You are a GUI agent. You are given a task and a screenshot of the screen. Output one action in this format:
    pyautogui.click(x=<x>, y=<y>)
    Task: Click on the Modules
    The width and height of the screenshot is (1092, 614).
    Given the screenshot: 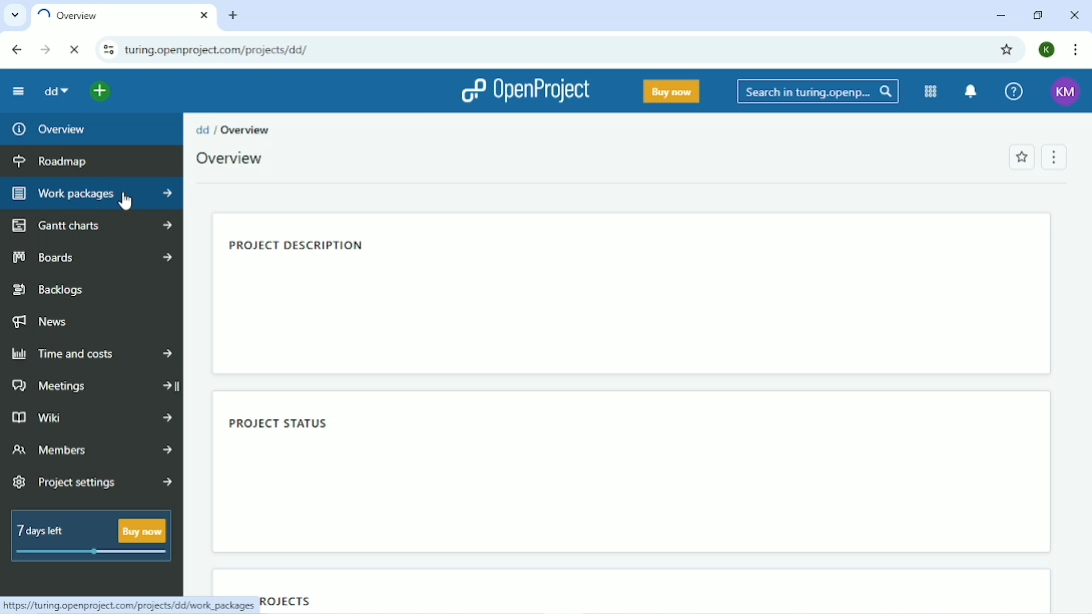 What is the action you would take?
    pyautogui.click(x=931, y=91)
    